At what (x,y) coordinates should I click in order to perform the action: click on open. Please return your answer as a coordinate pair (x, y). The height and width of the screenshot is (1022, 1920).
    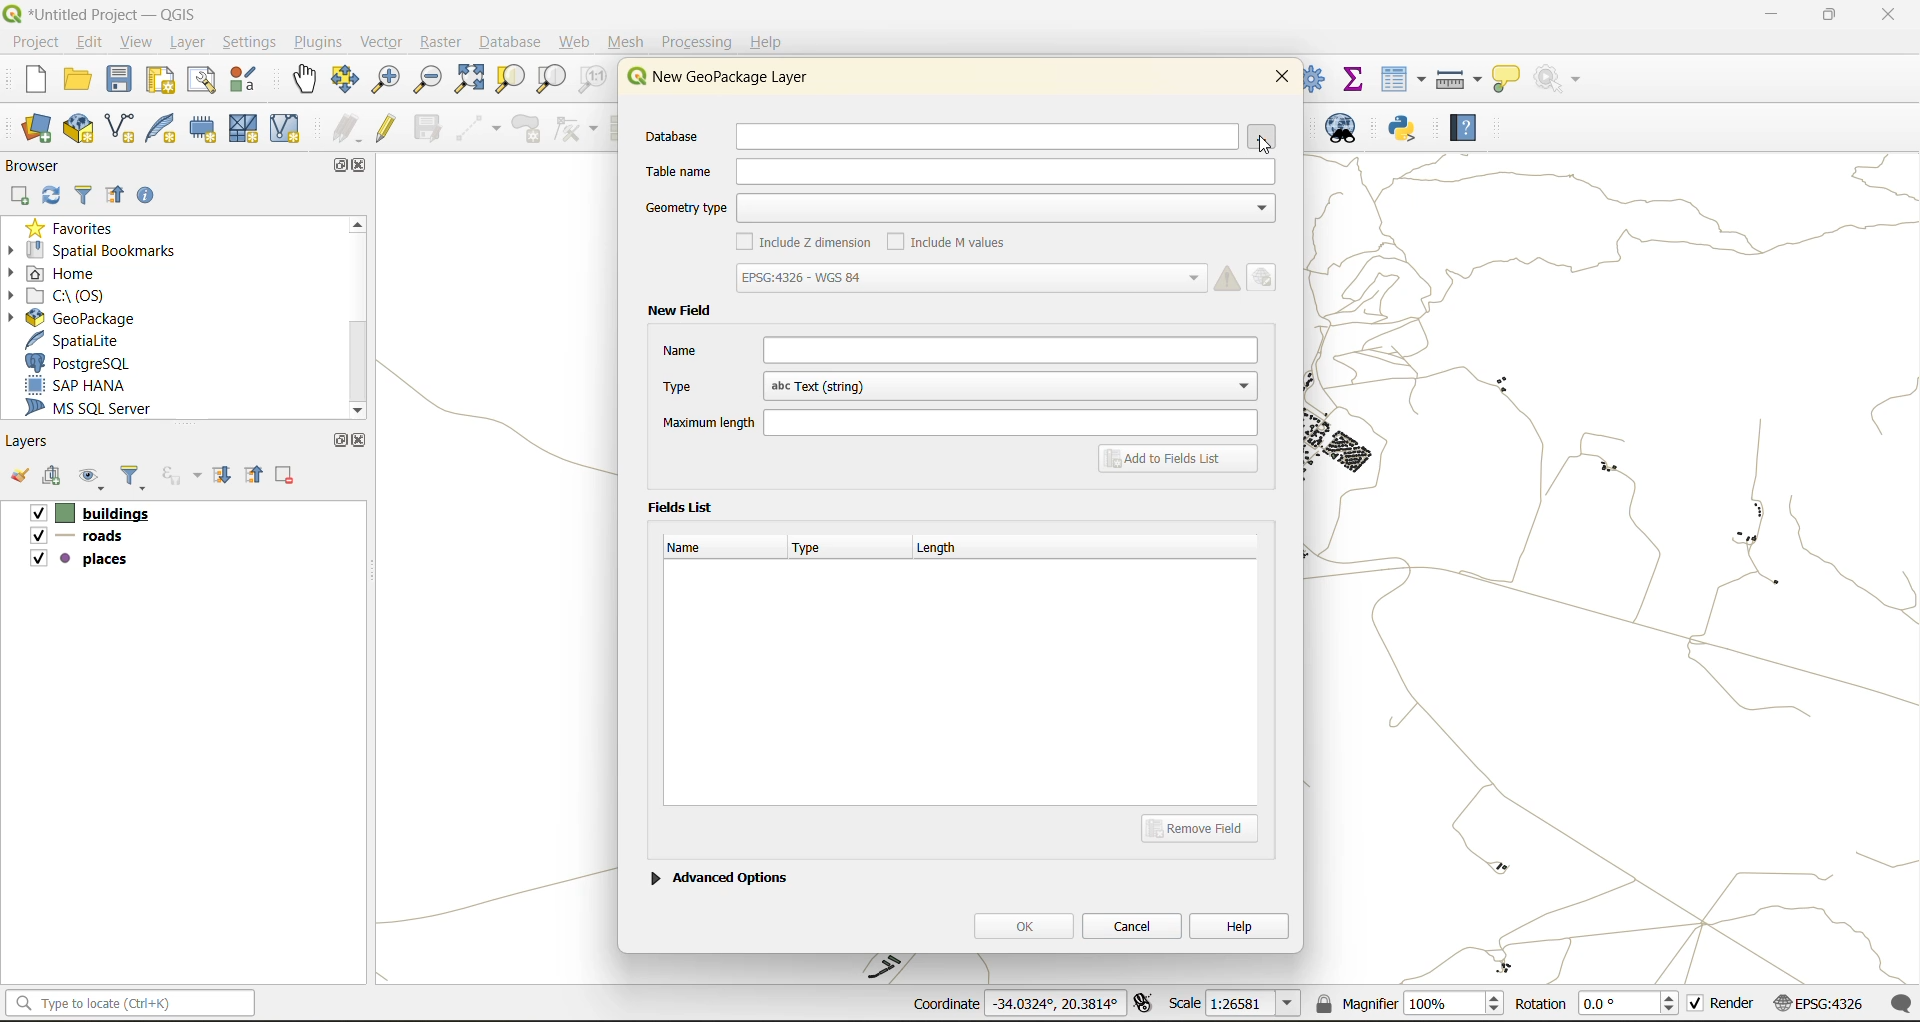
    Looking at the image, I should click on (18, 480).